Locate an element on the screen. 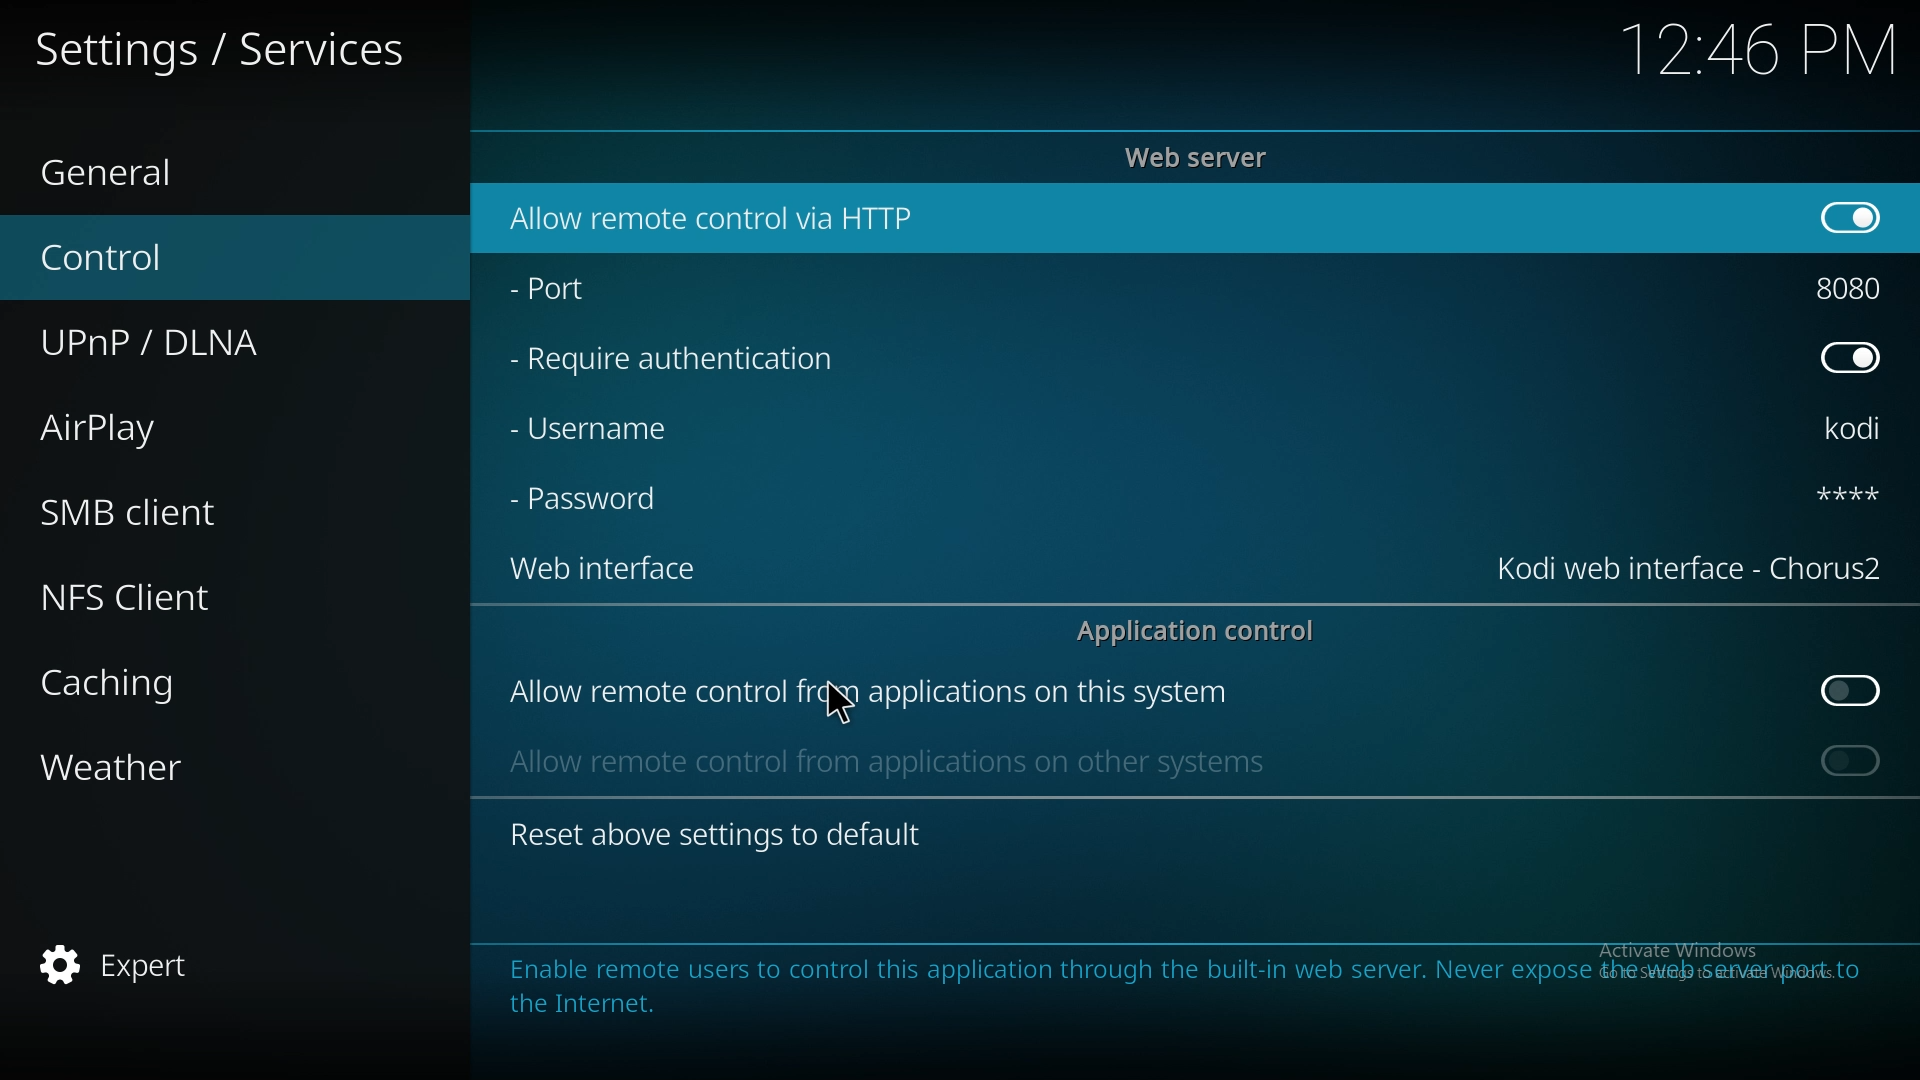 The image size is (1920, 1080). web interface is located at coordinates (1690, 565).